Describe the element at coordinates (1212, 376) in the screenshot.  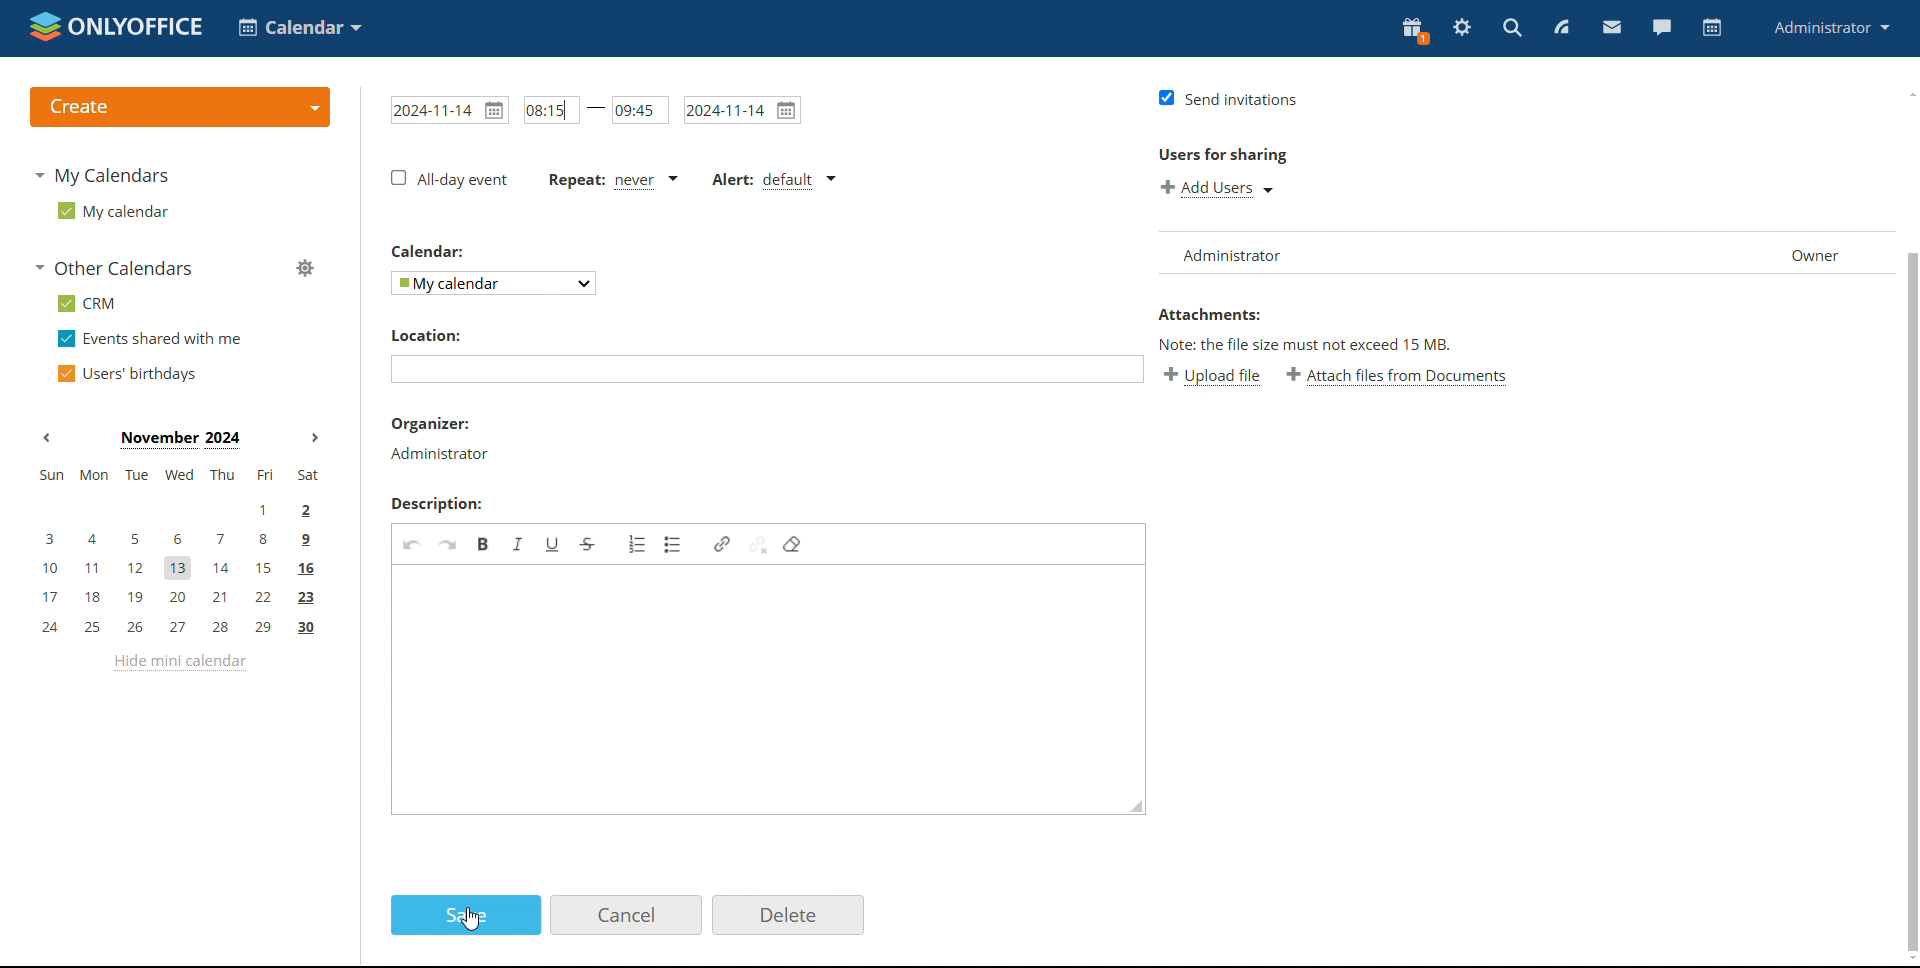
I see `upload file` at that location.